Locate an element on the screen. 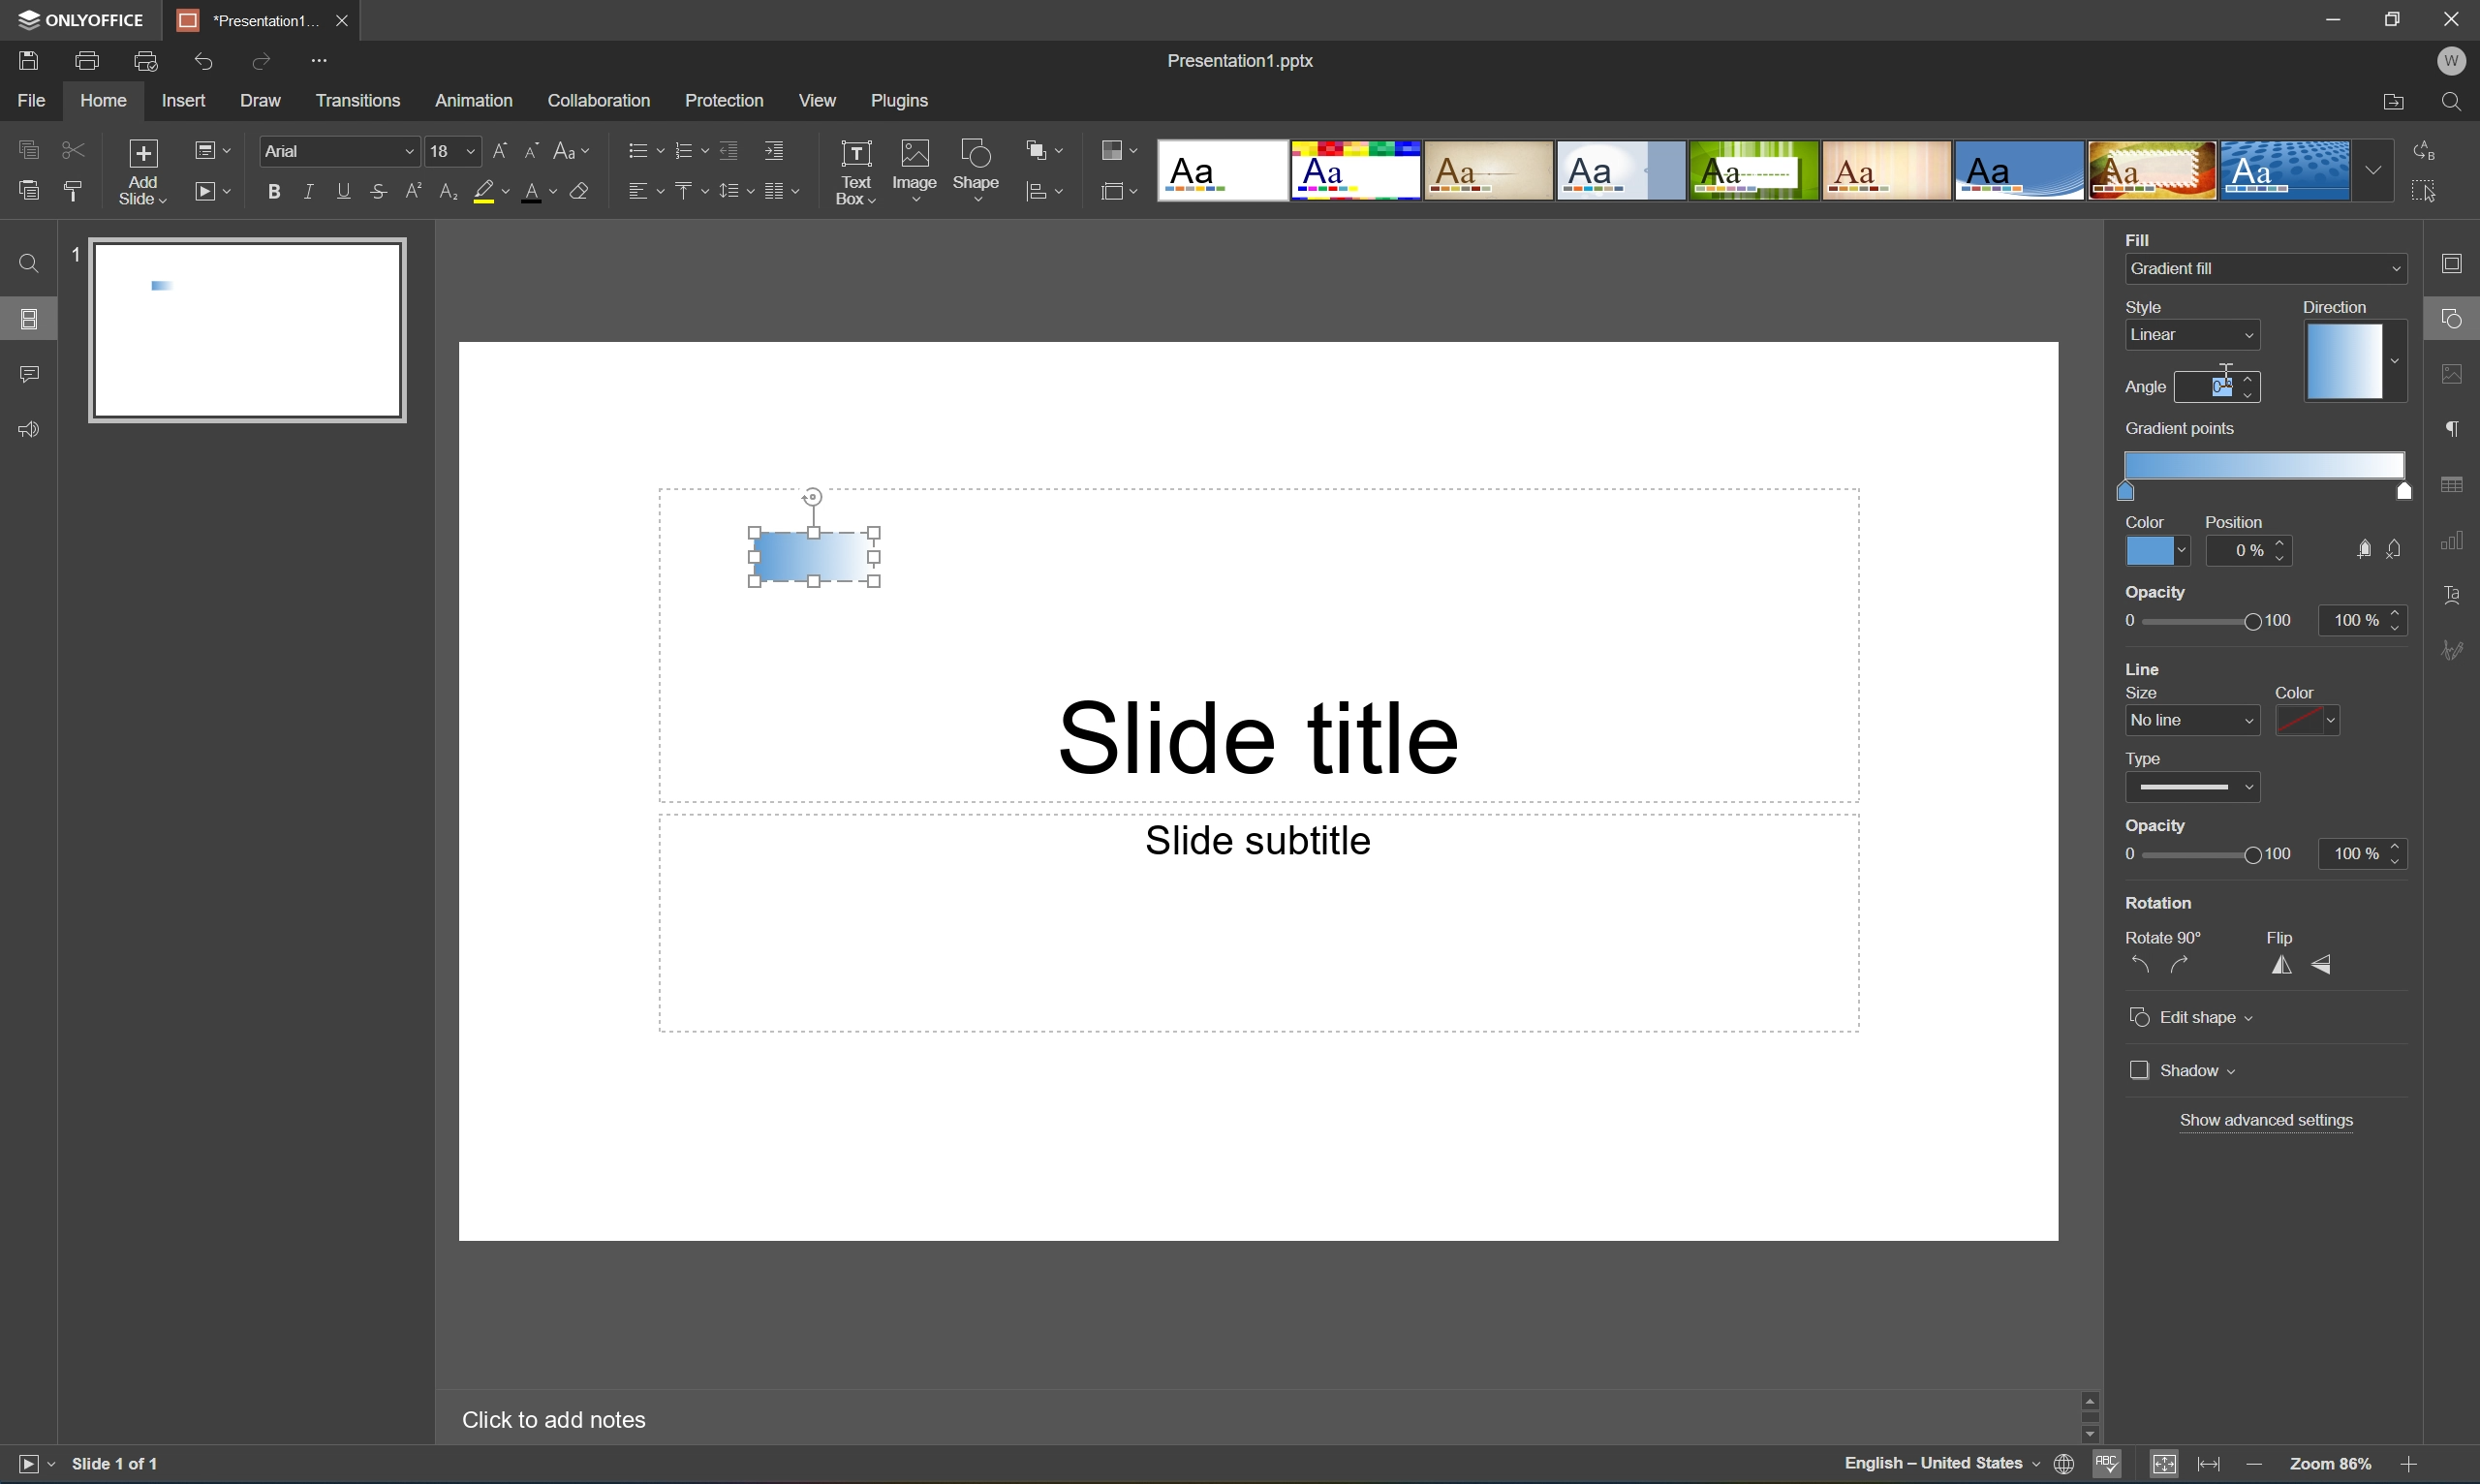 The image size is (2480, 1484). Zero degrees is located at coordinates (2218, 389).